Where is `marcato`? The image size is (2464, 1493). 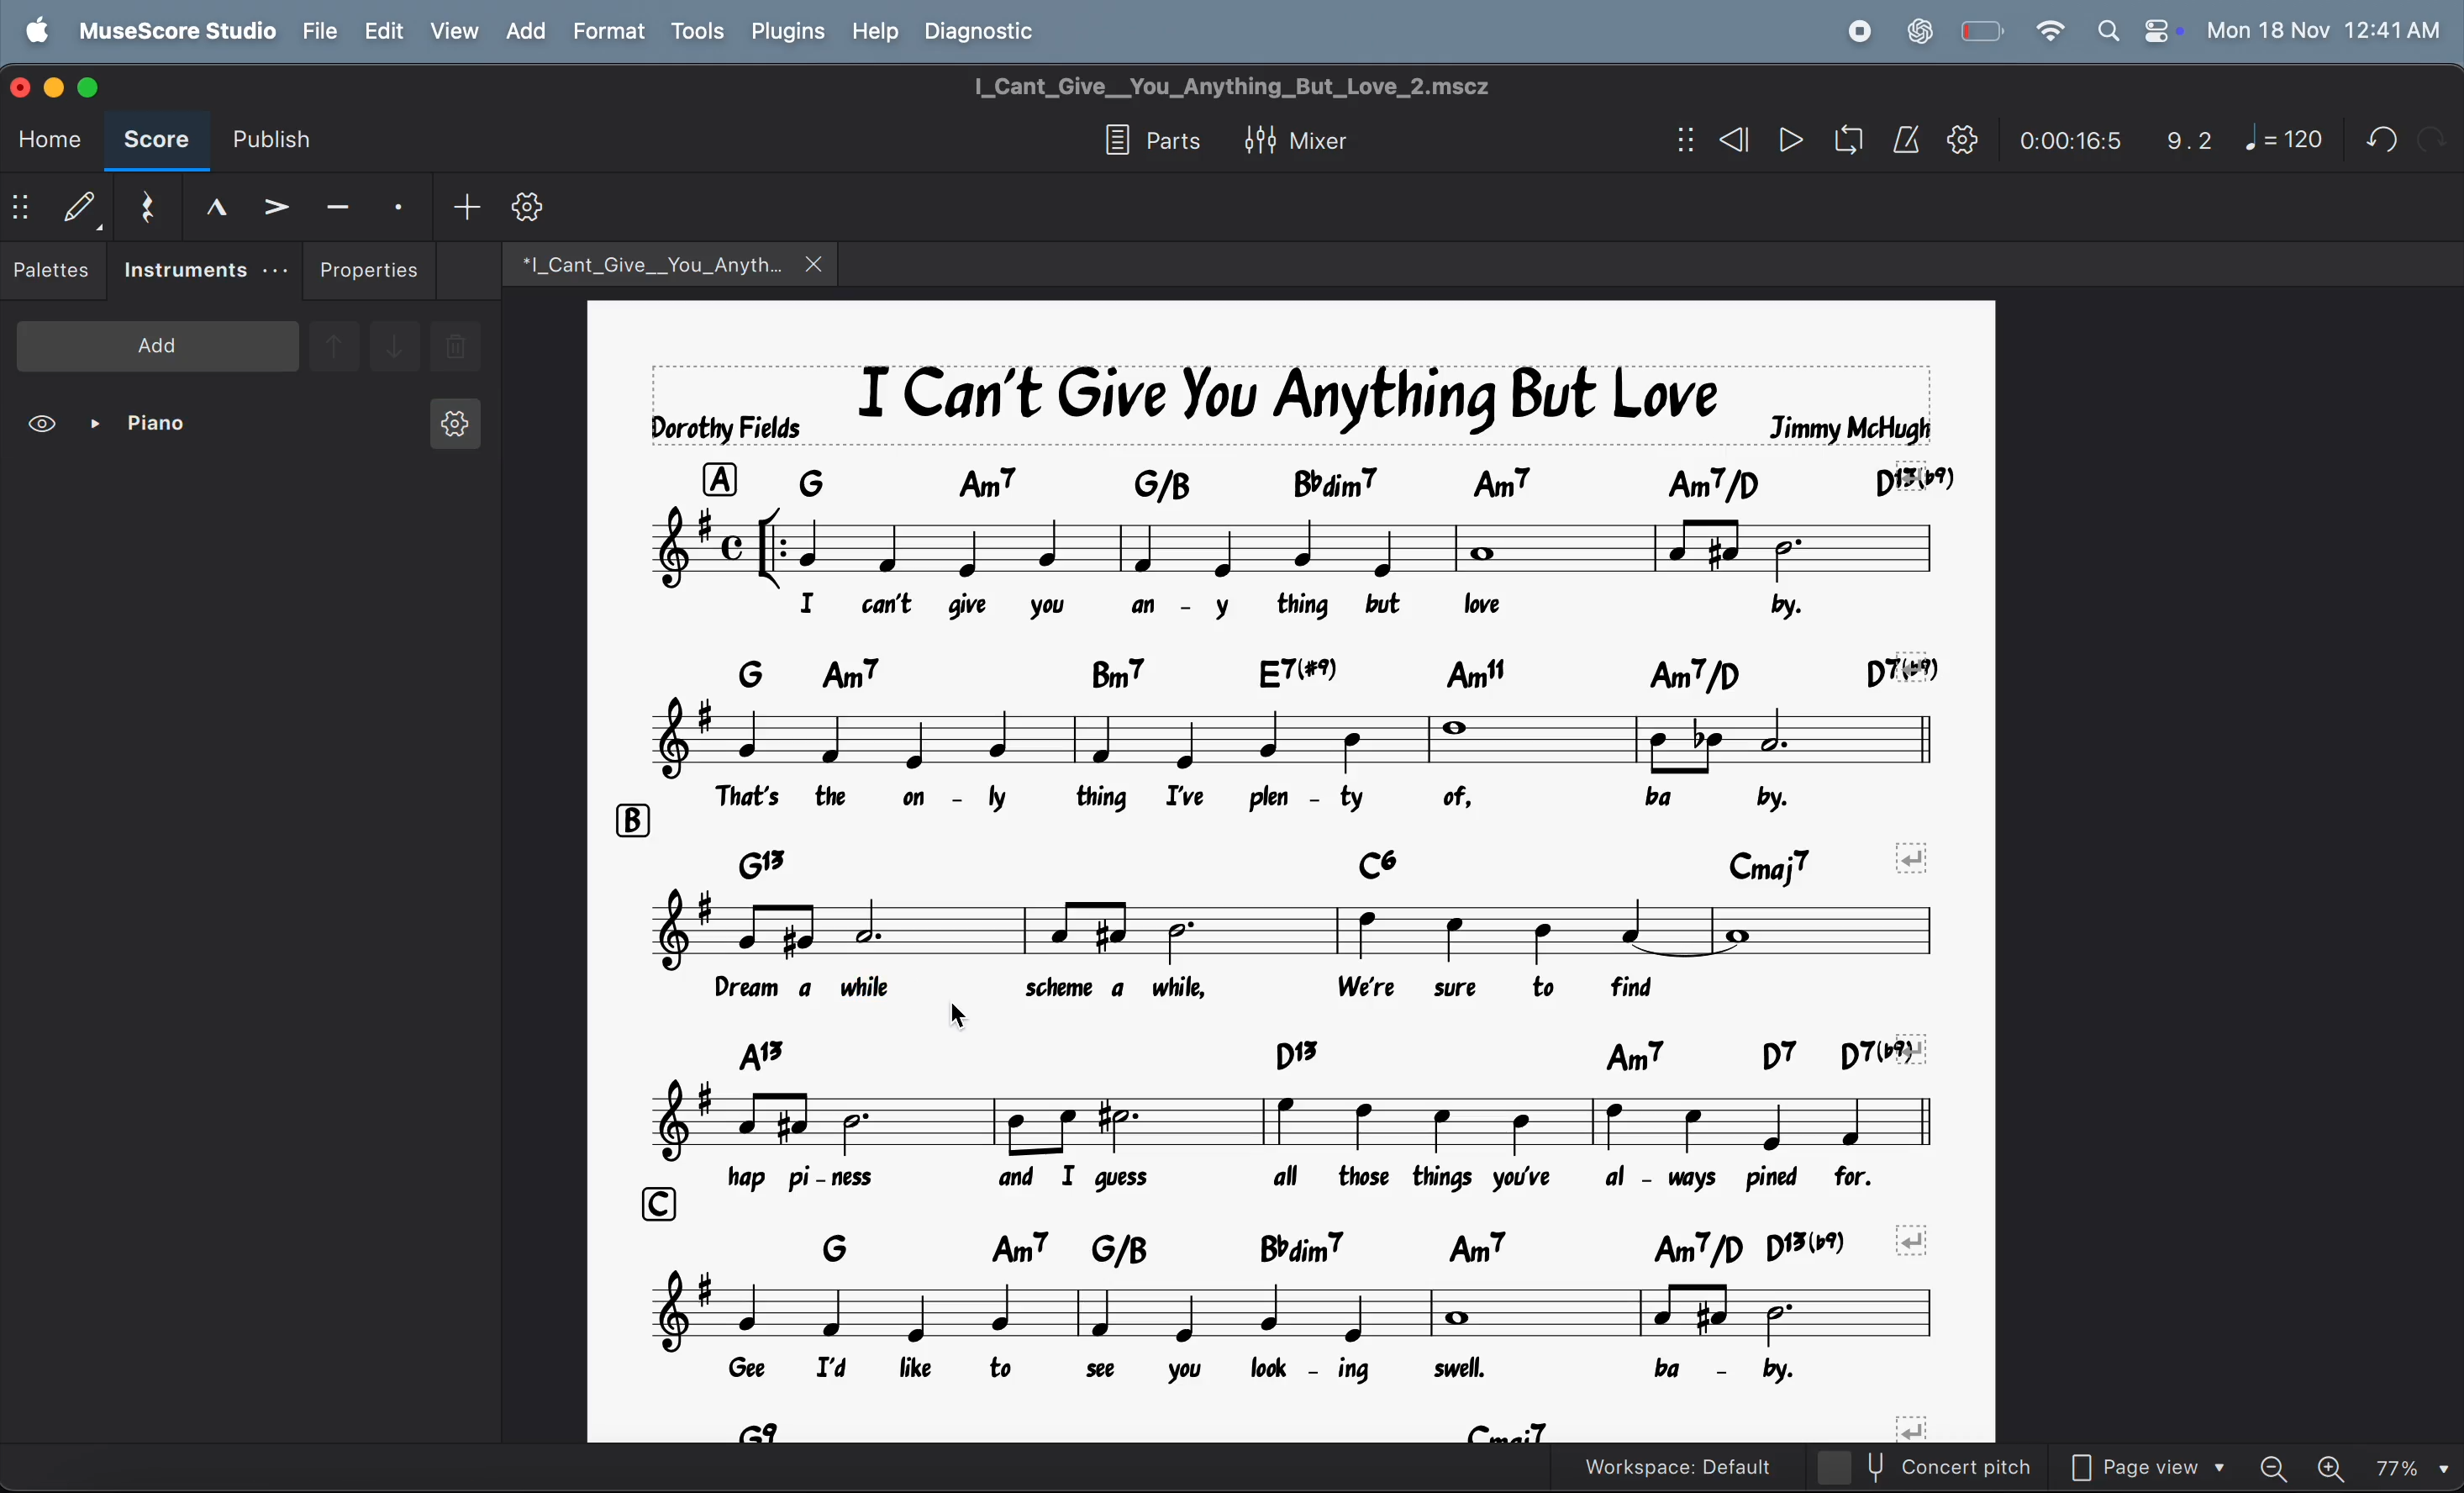
marcato is located at coordinates (207, 205).